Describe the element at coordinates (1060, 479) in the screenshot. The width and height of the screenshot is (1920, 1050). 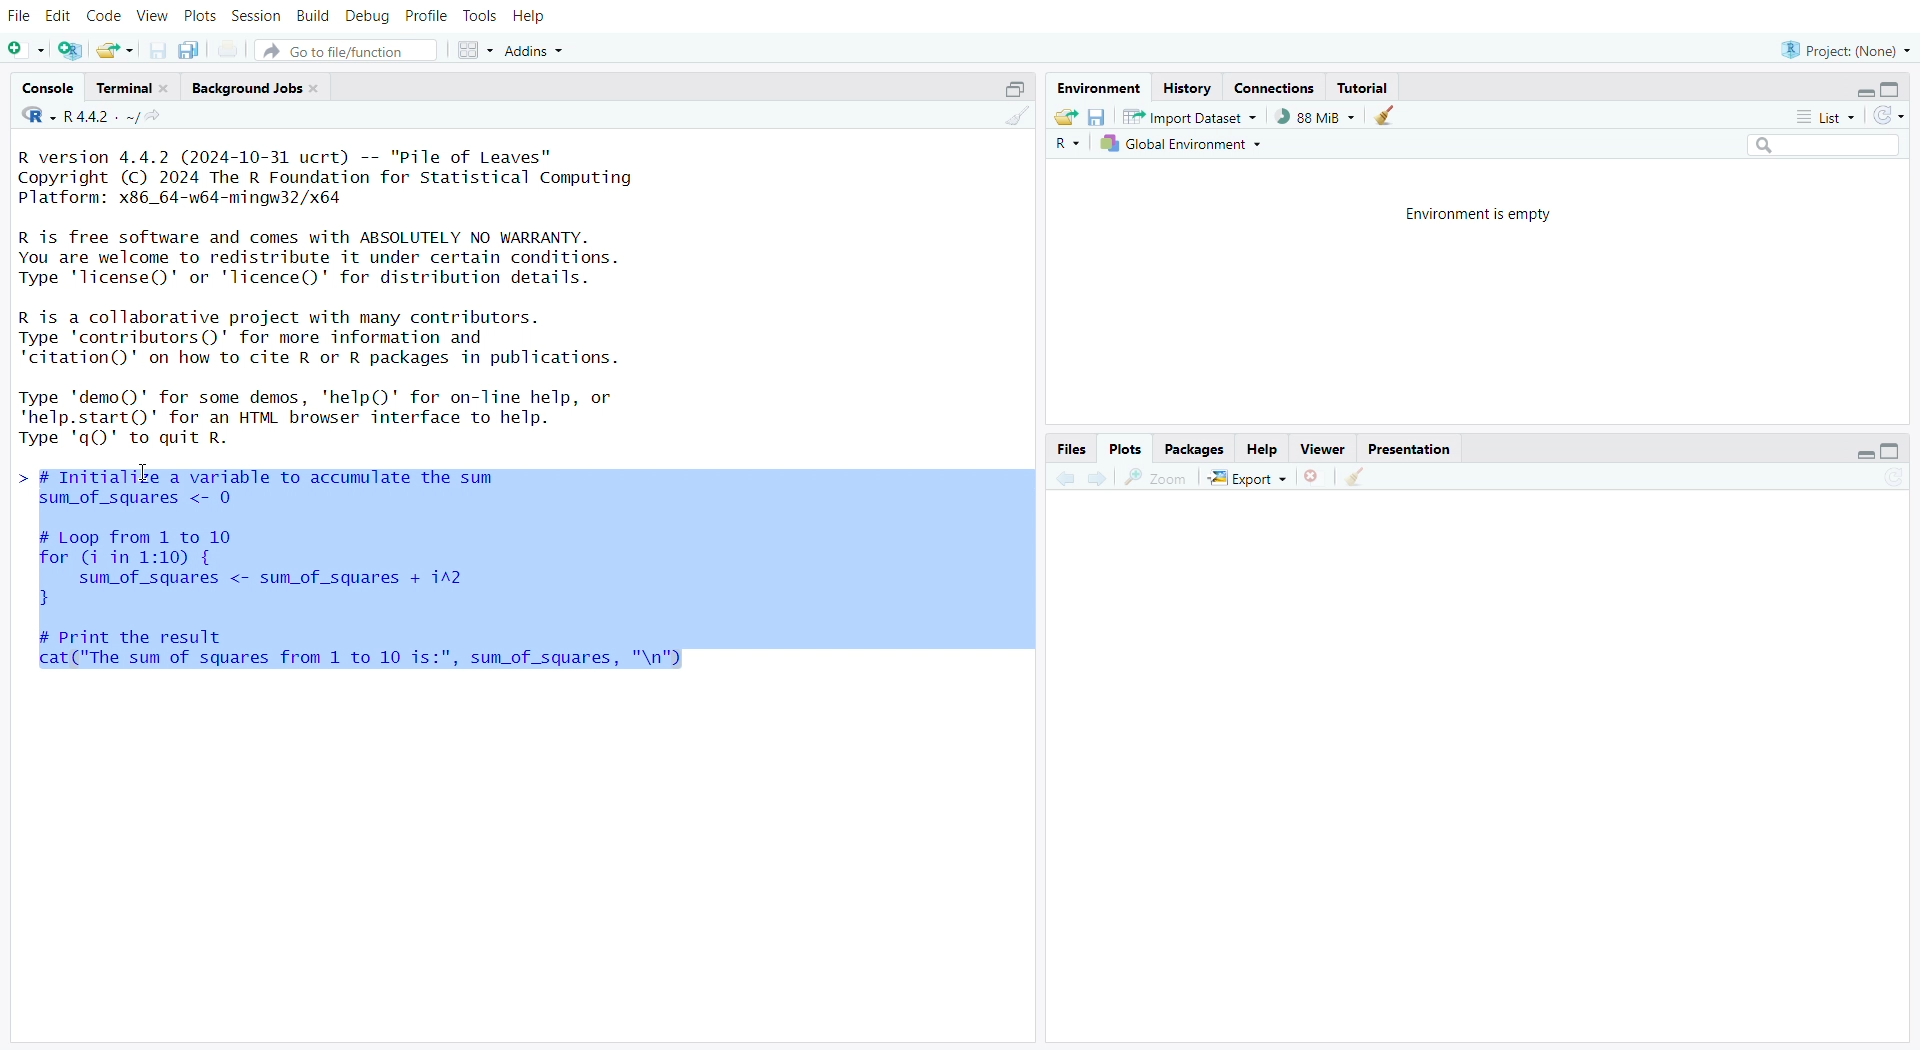
I see `backward` at that location.